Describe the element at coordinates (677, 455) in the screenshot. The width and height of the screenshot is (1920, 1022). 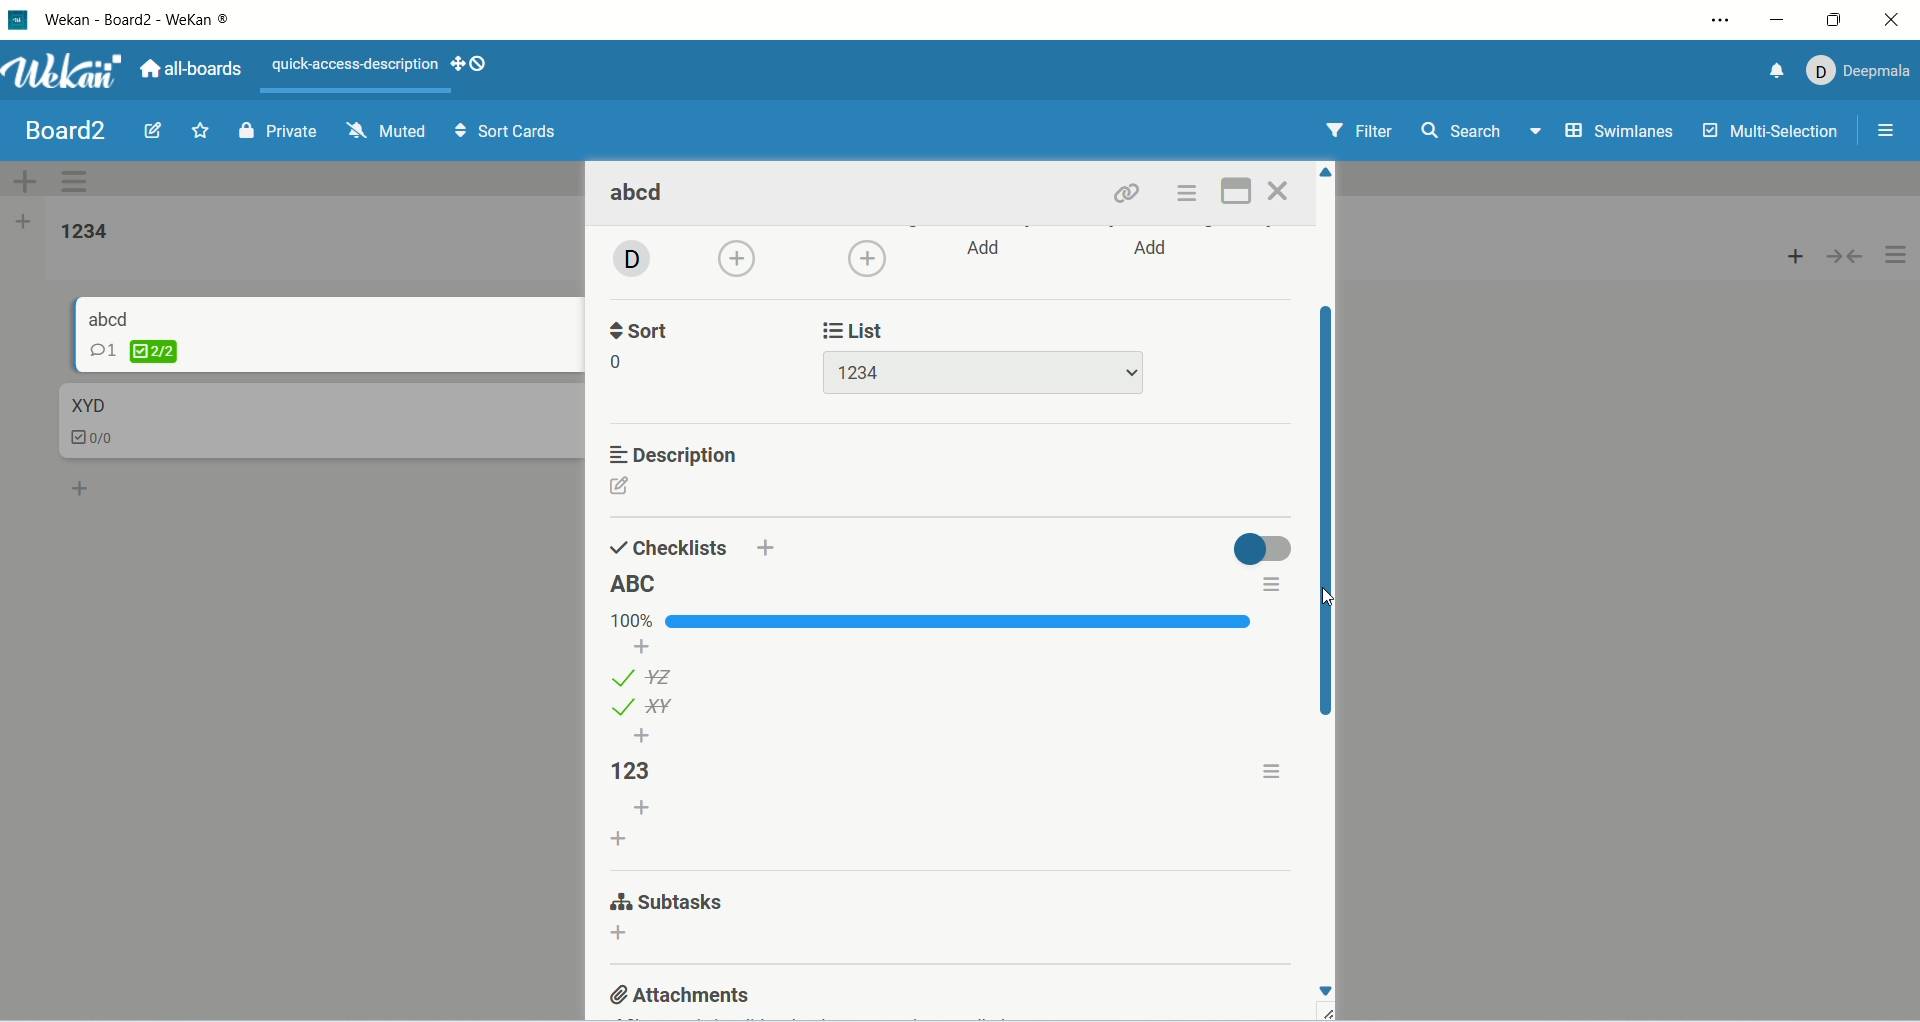
I see `description` at that location.